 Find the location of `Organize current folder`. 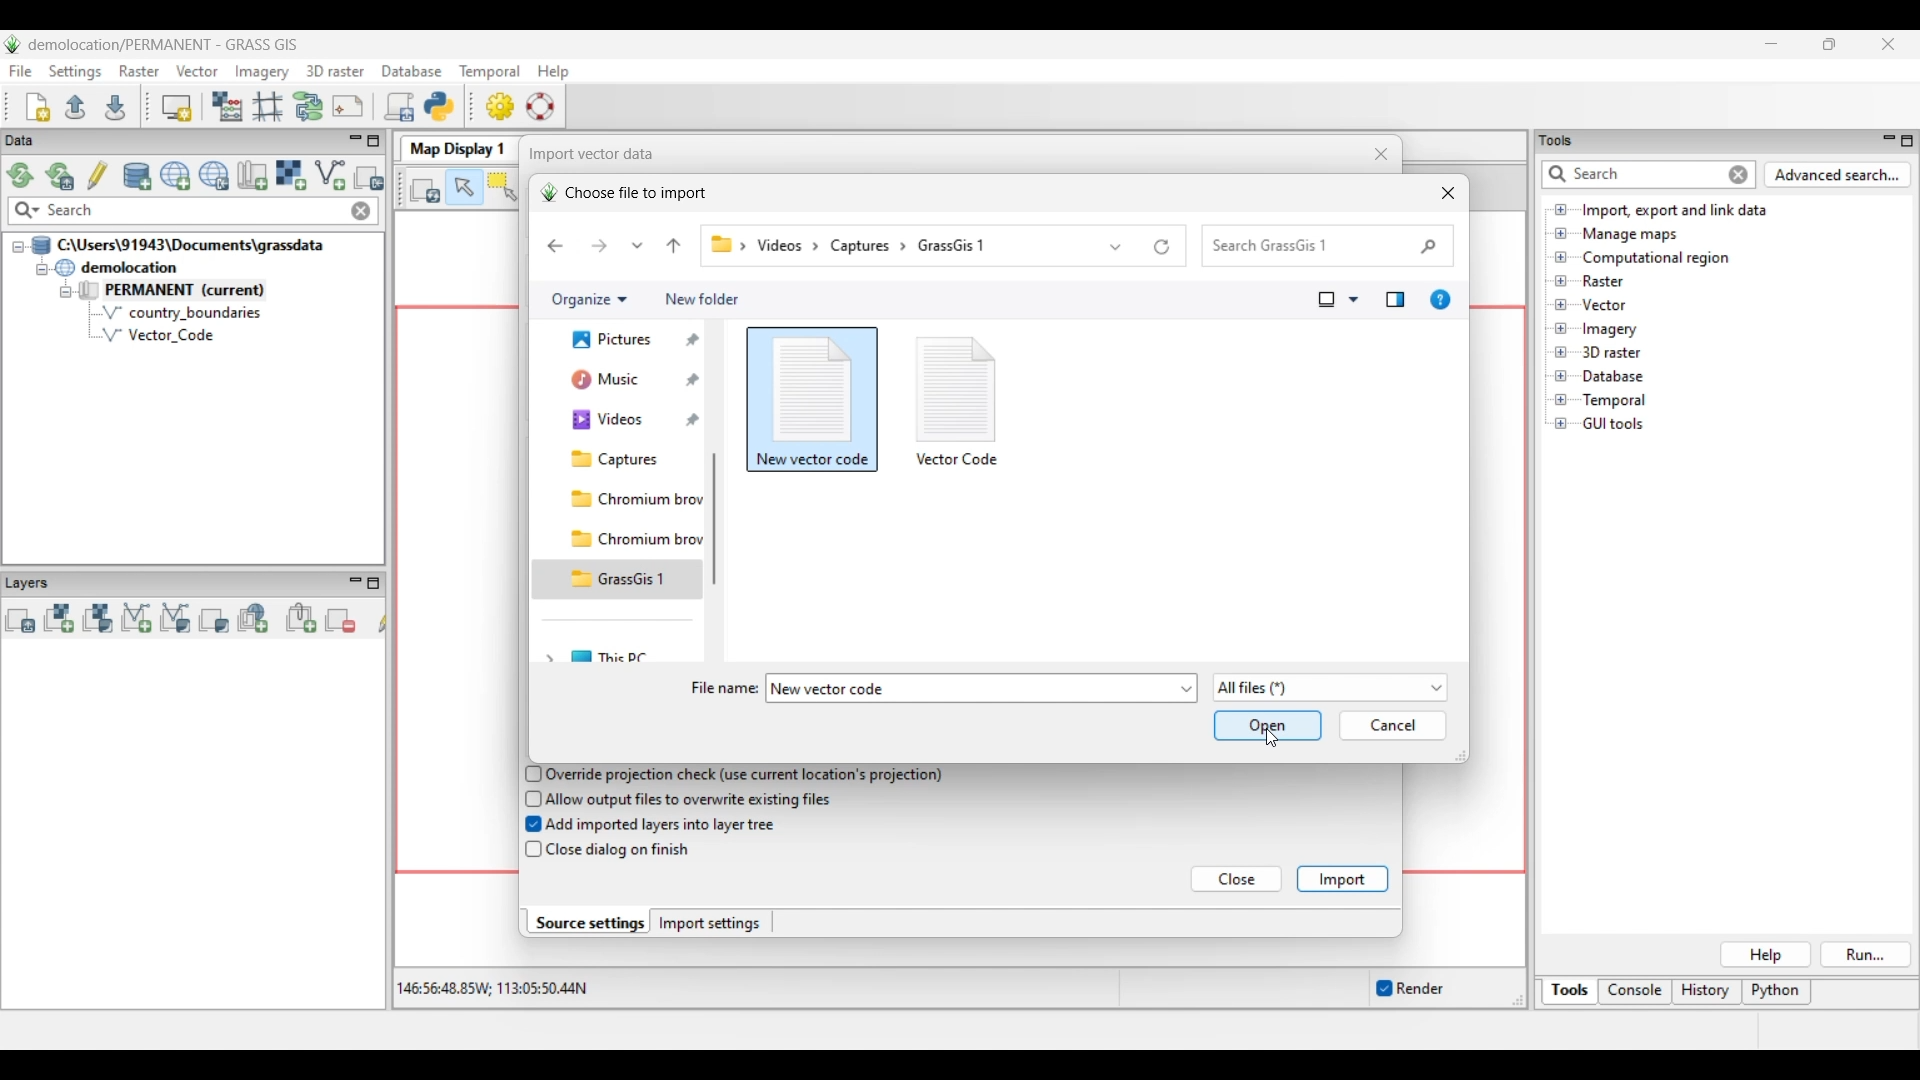

Organize current folder is located at coordinates (588, 300).